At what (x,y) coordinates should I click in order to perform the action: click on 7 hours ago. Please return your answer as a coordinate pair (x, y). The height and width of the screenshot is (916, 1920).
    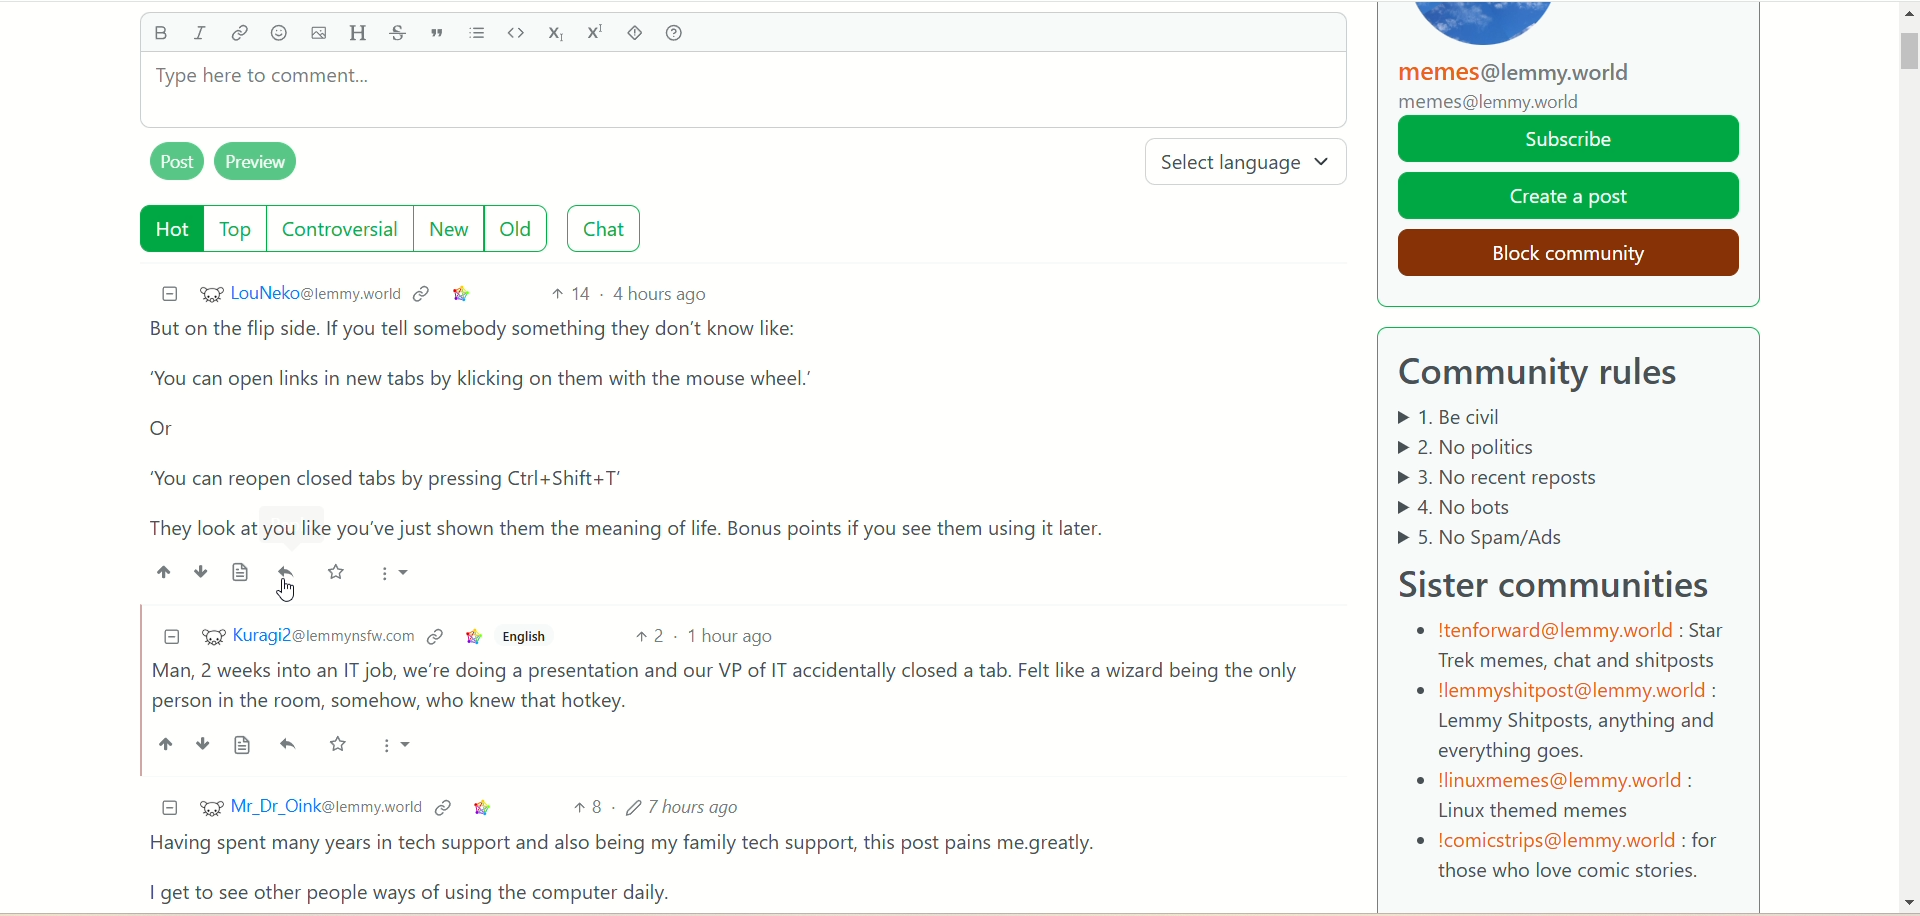
    Looking at the image, I should click on (694, 809).